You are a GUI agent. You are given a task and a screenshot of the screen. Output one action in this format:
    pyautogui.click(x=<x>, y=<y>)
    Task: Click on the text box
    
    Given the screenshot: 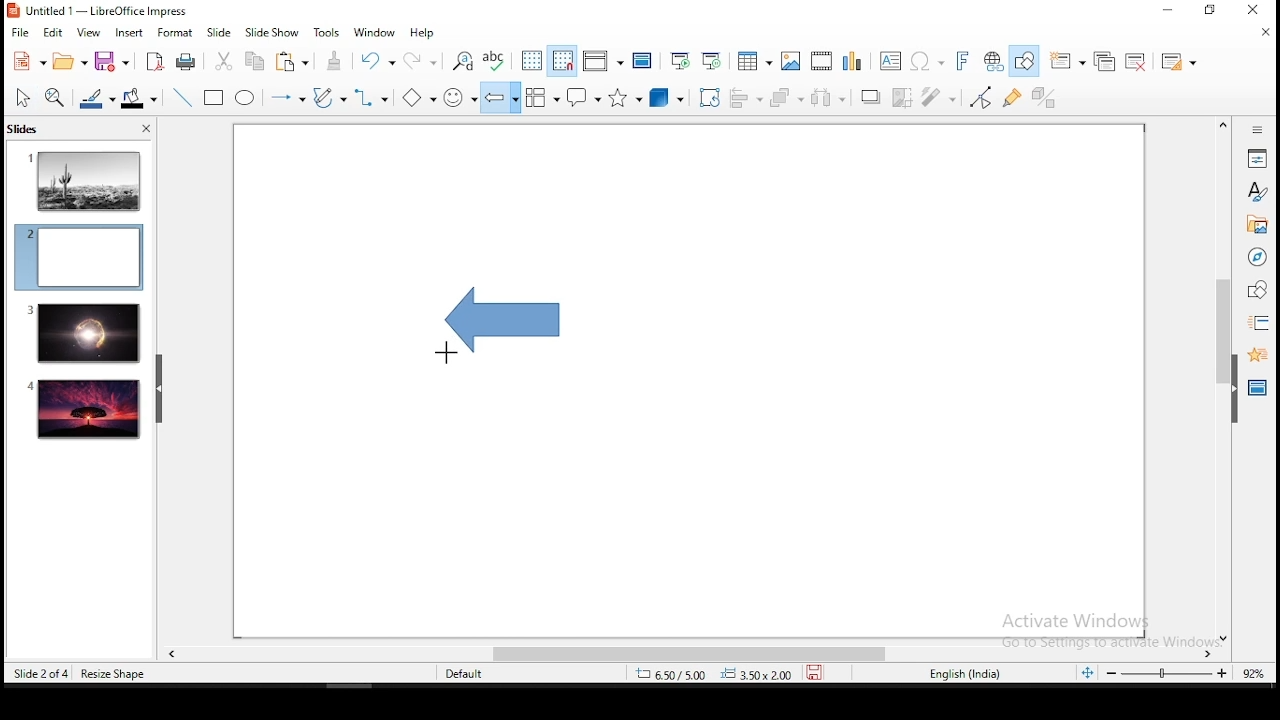 What is the action you would take?
    pyautogui.click(x=889, y=61)
    